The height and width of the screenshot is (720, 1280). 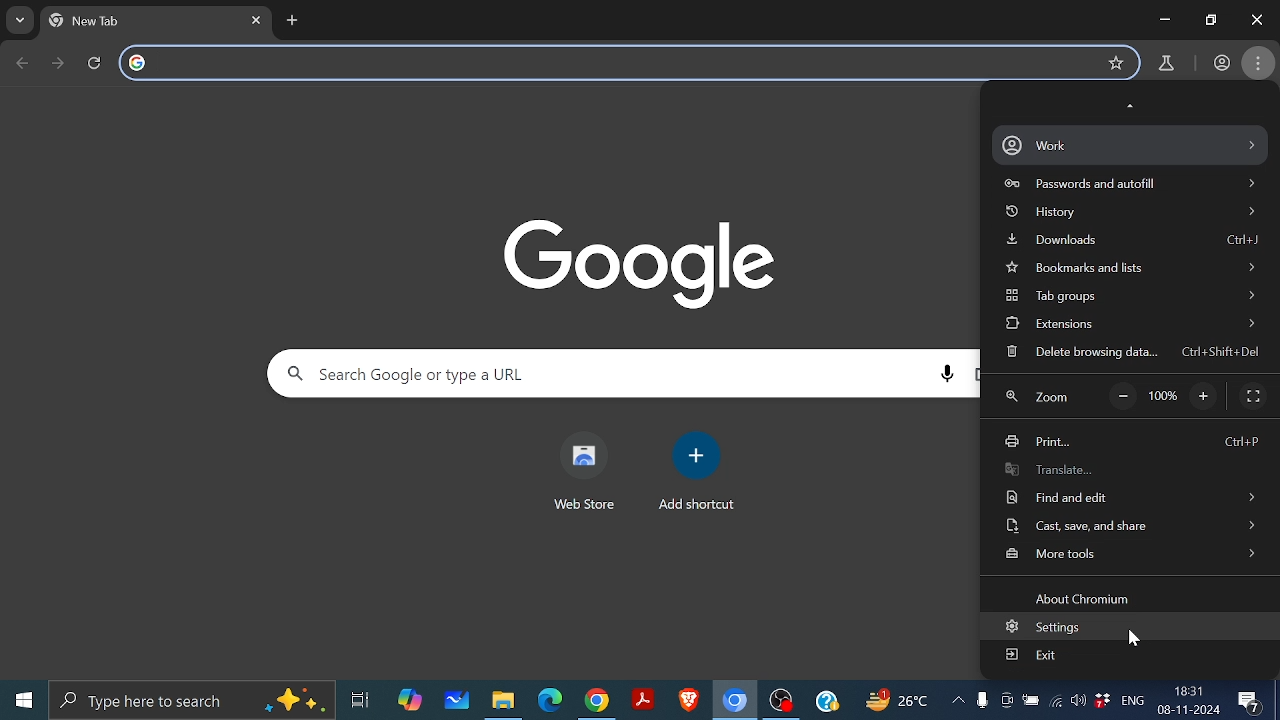 I want to click on voice , so click(x=982, y=704).